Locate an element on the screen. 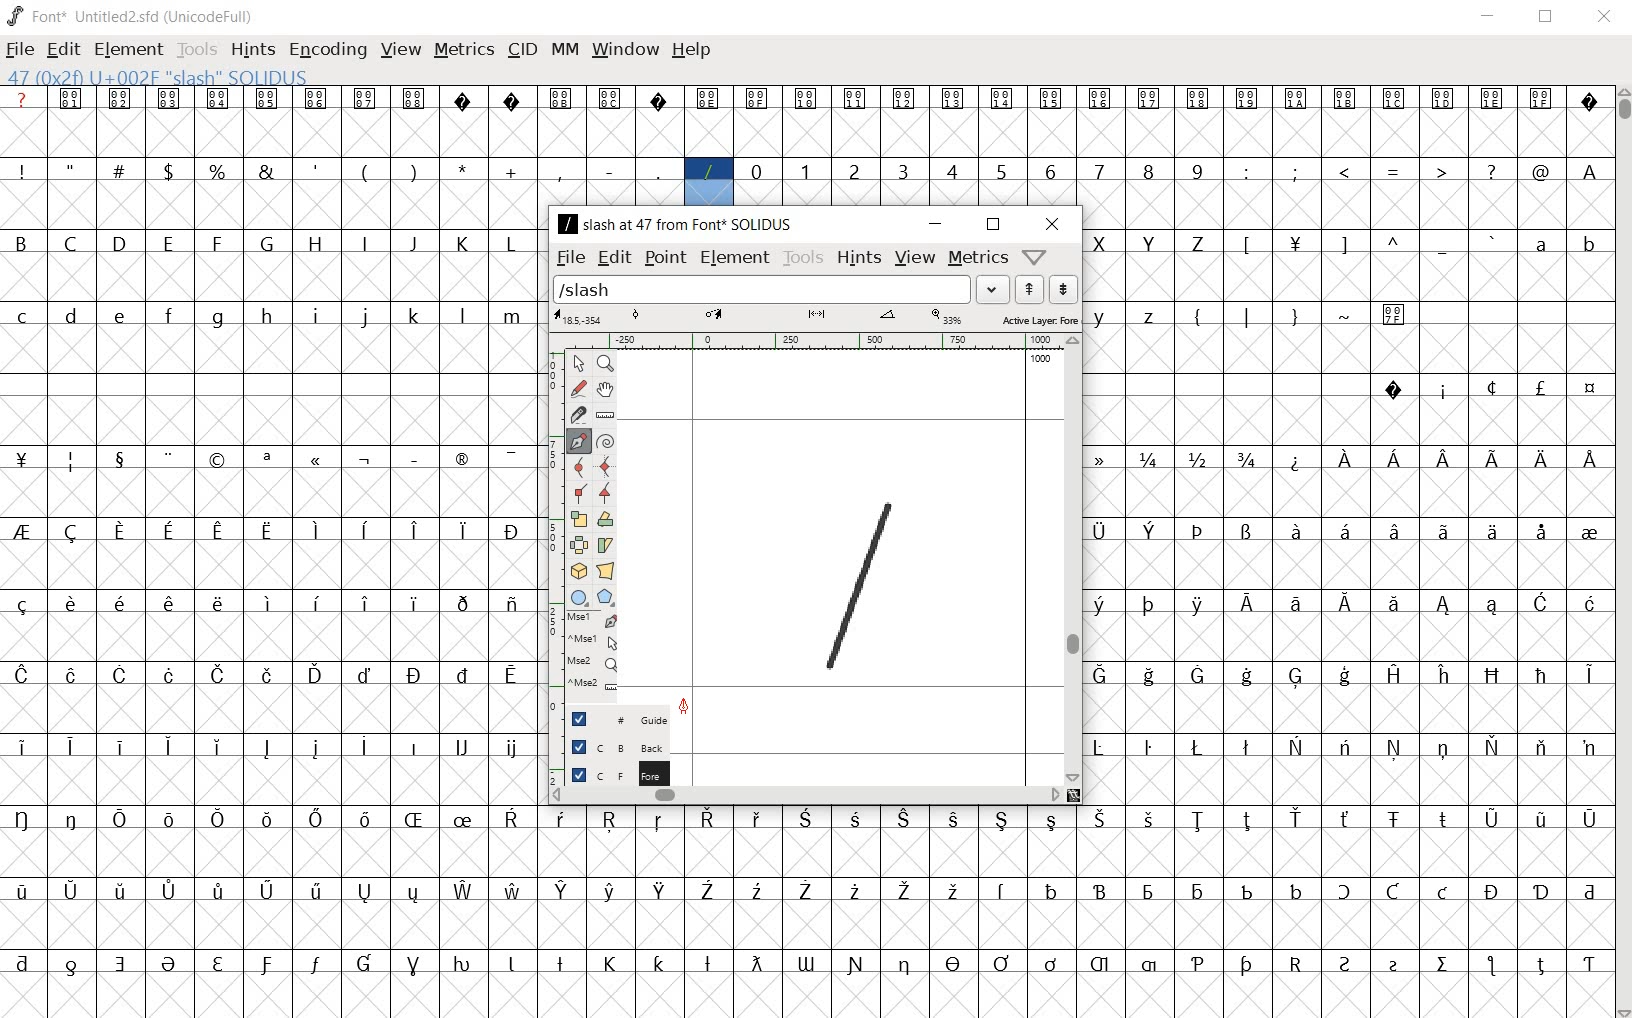 This screenshot has height=1018, width=1632. polygon or star is located at coordinates (607, 598).